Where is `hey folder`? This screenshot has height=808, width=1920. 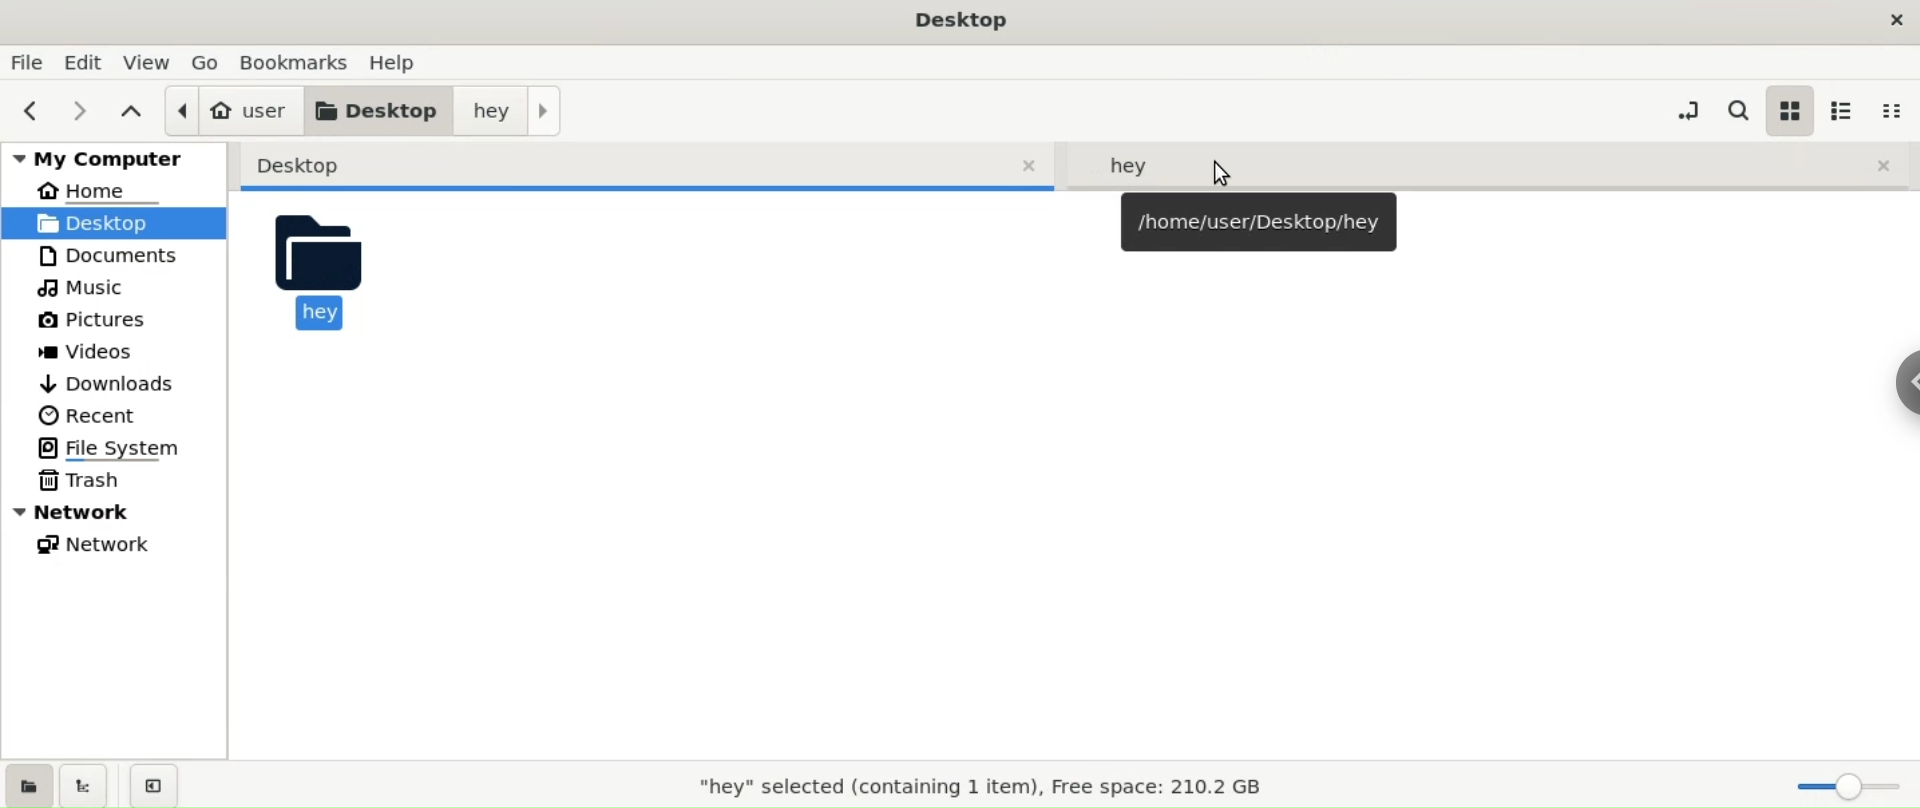 hey folder is located at coordinates (1490, 163).